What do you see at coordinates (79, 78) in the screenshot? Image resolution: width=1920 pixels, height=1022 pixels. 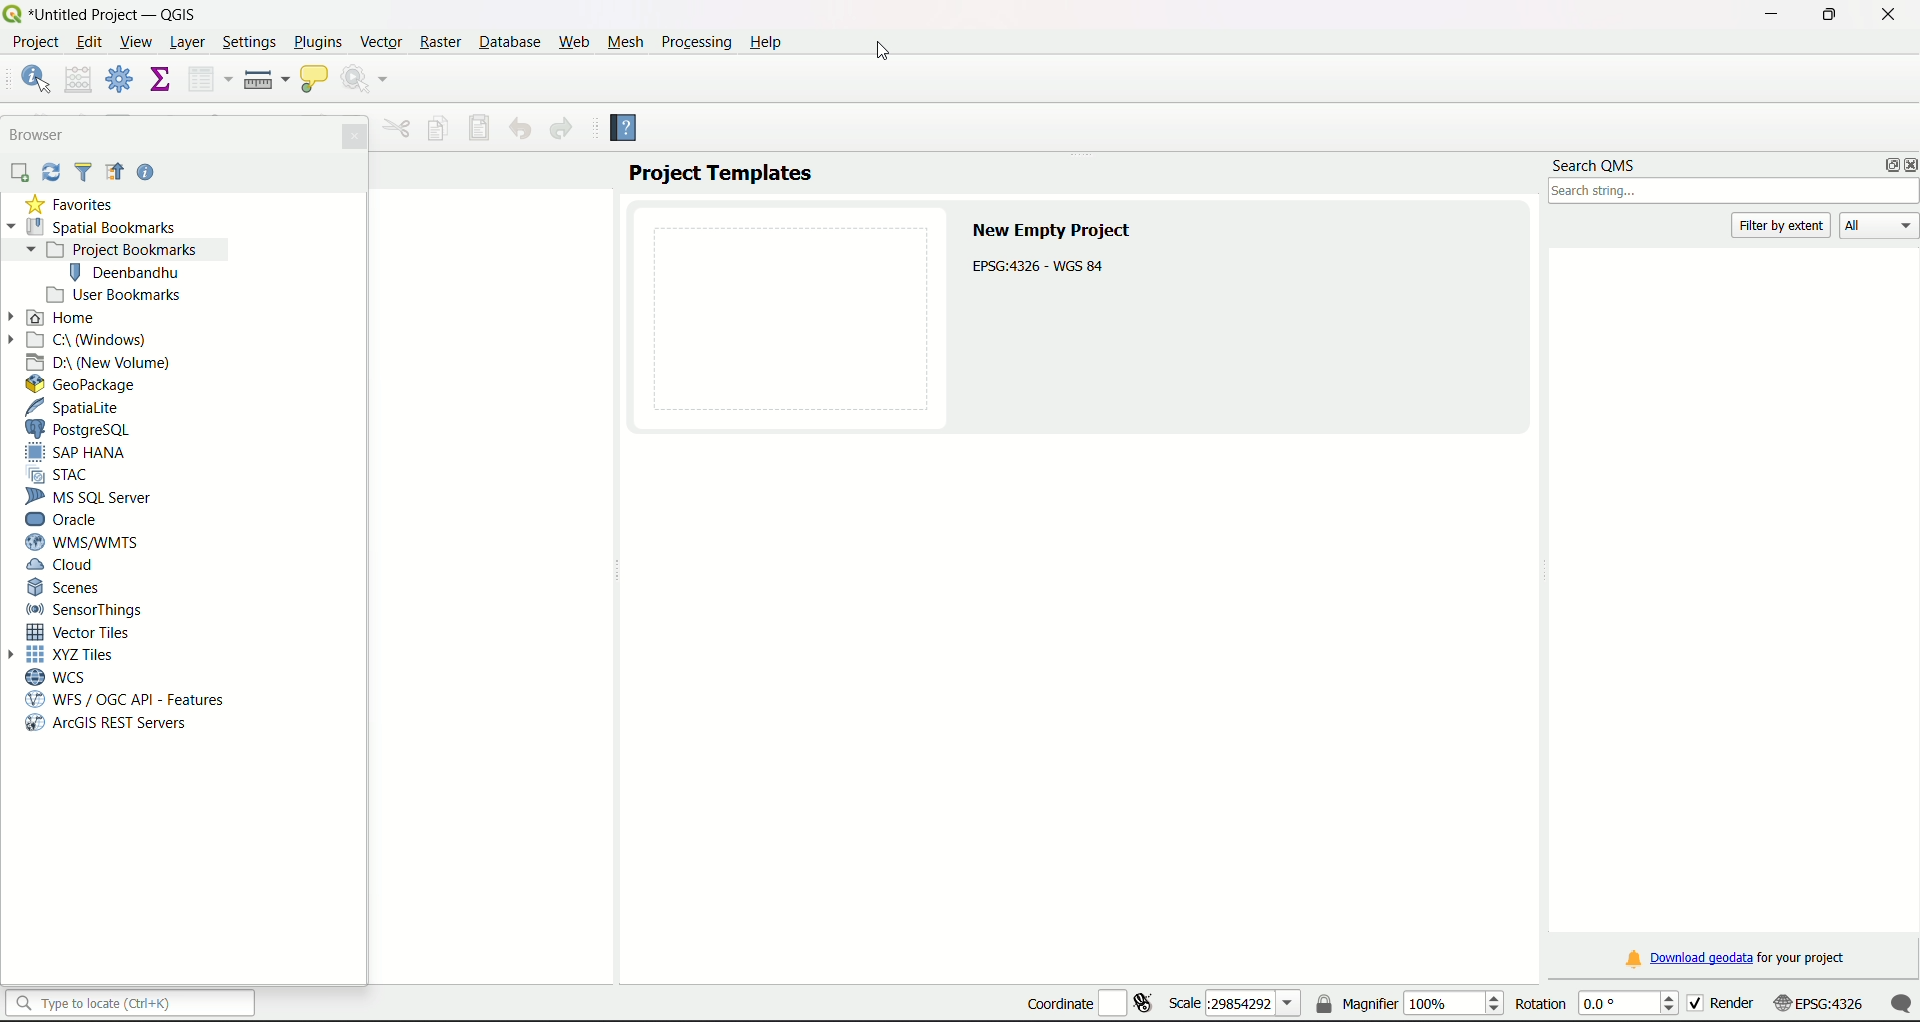 I see `open field calculator` at bounding box center [79, 78].